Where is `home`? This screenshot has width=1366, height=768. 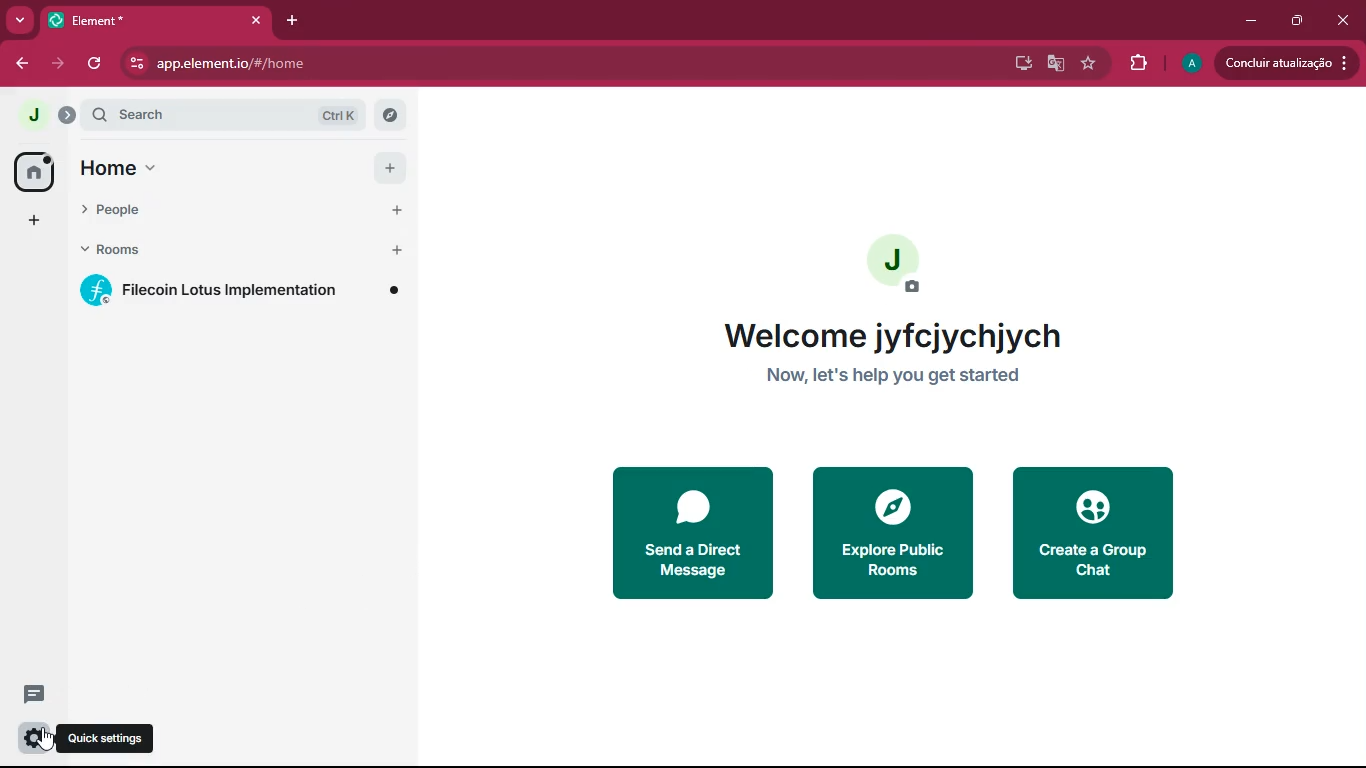 home is located at coordinates (27, 174).